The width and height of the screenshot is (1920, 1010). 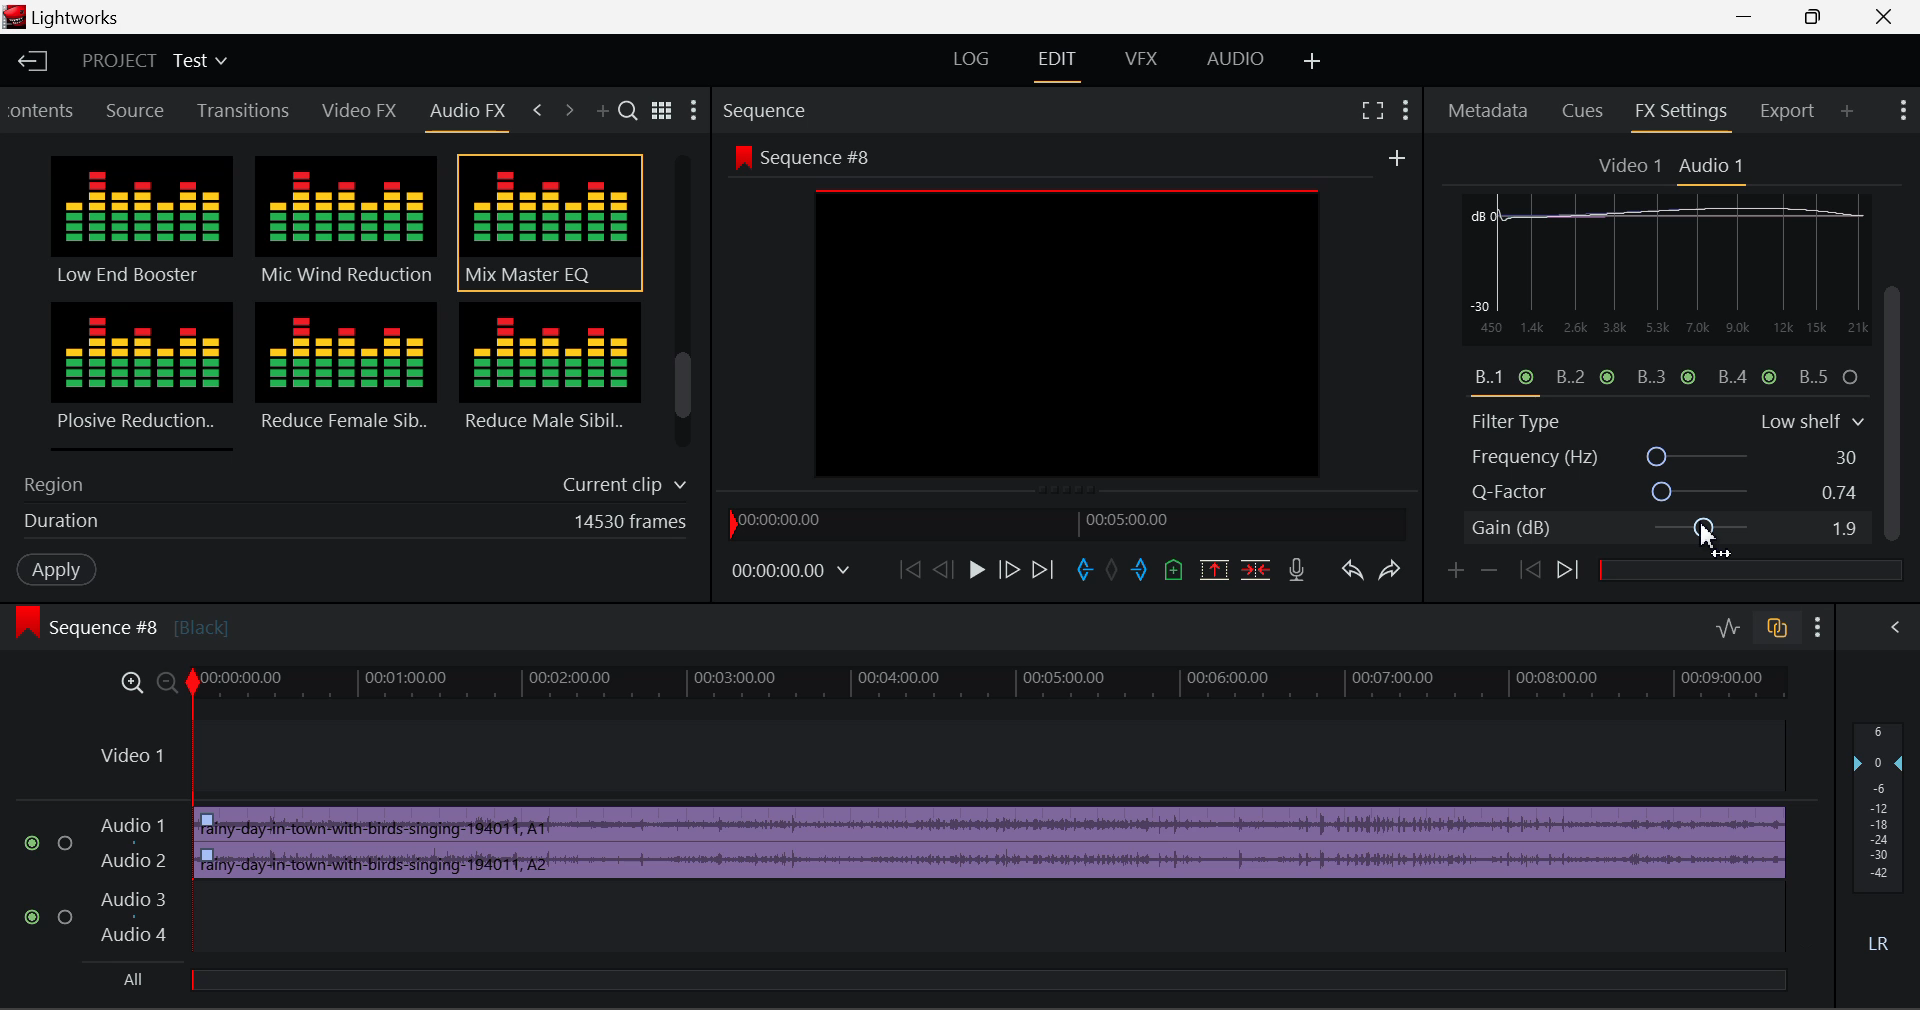 I want to click on Video Layer, so click(x=936, y=758).